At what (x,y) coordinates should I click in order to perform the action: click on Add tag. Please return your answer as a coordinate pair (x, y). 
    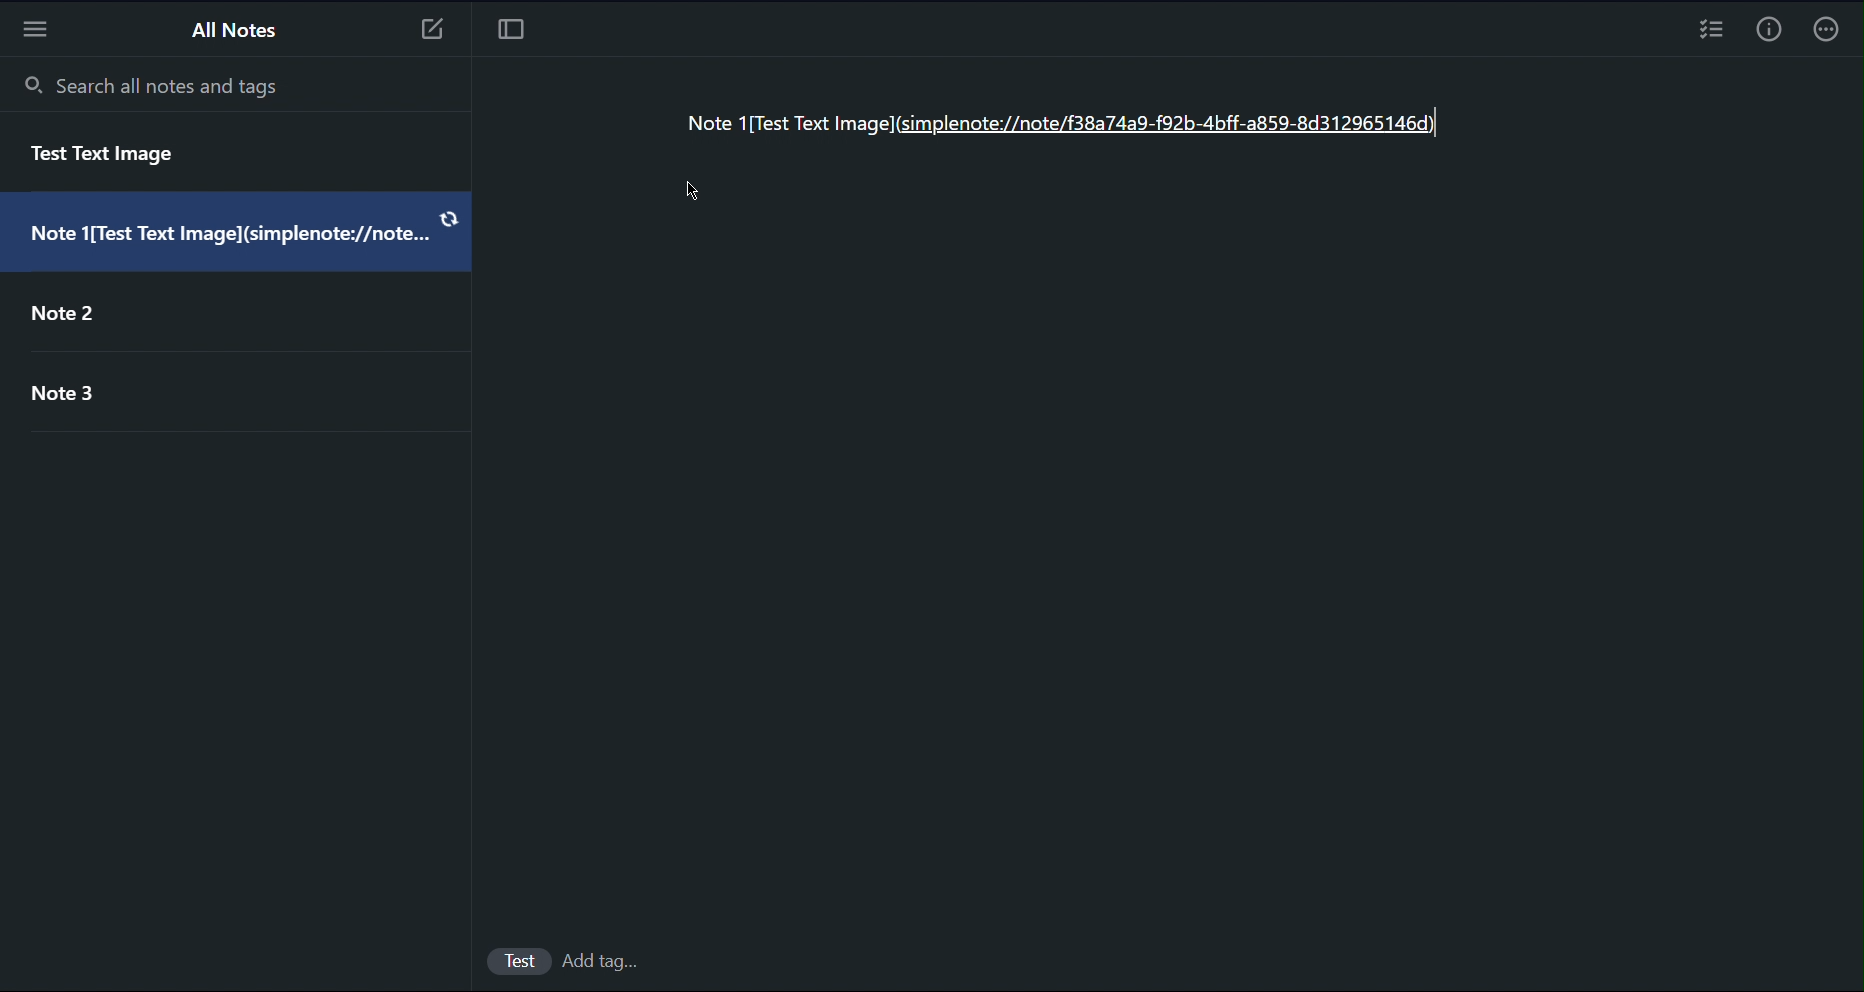
    Looking at the image, I should click on (612, 960).